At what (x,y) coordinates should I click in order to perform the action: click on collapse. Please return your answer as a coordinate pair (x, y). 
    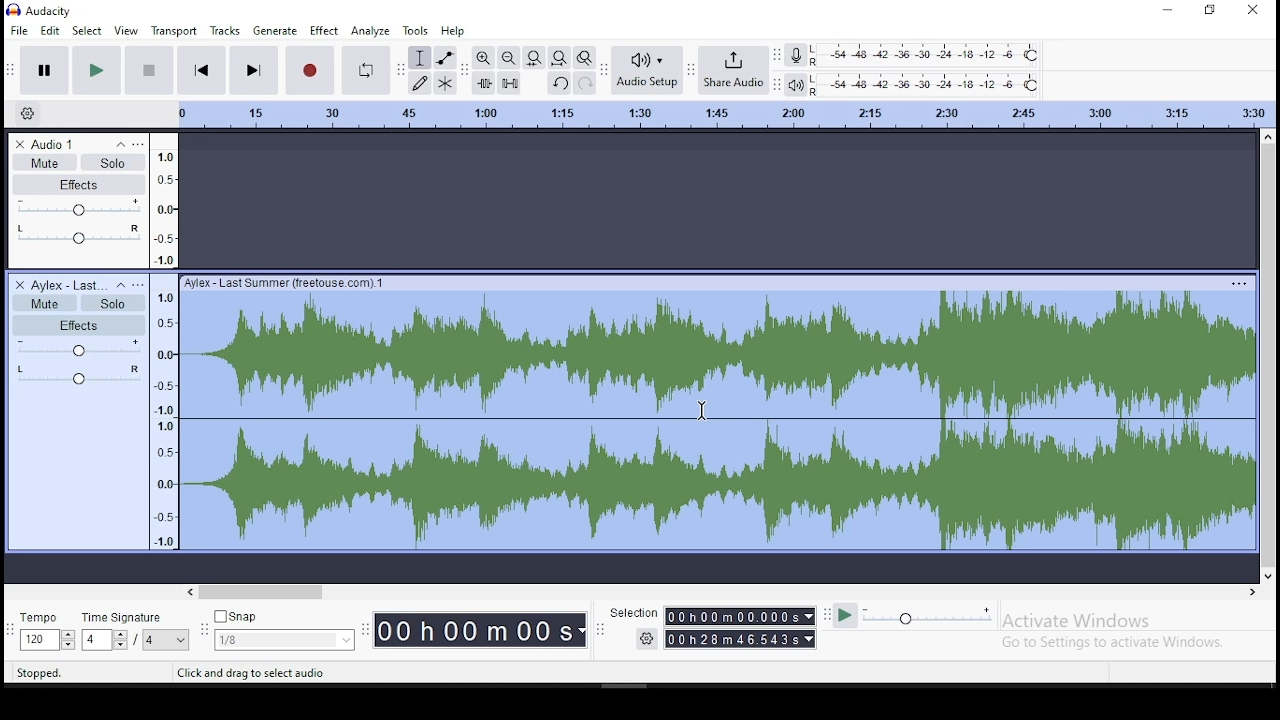
    Looking at the image, I should click on (119, 145).